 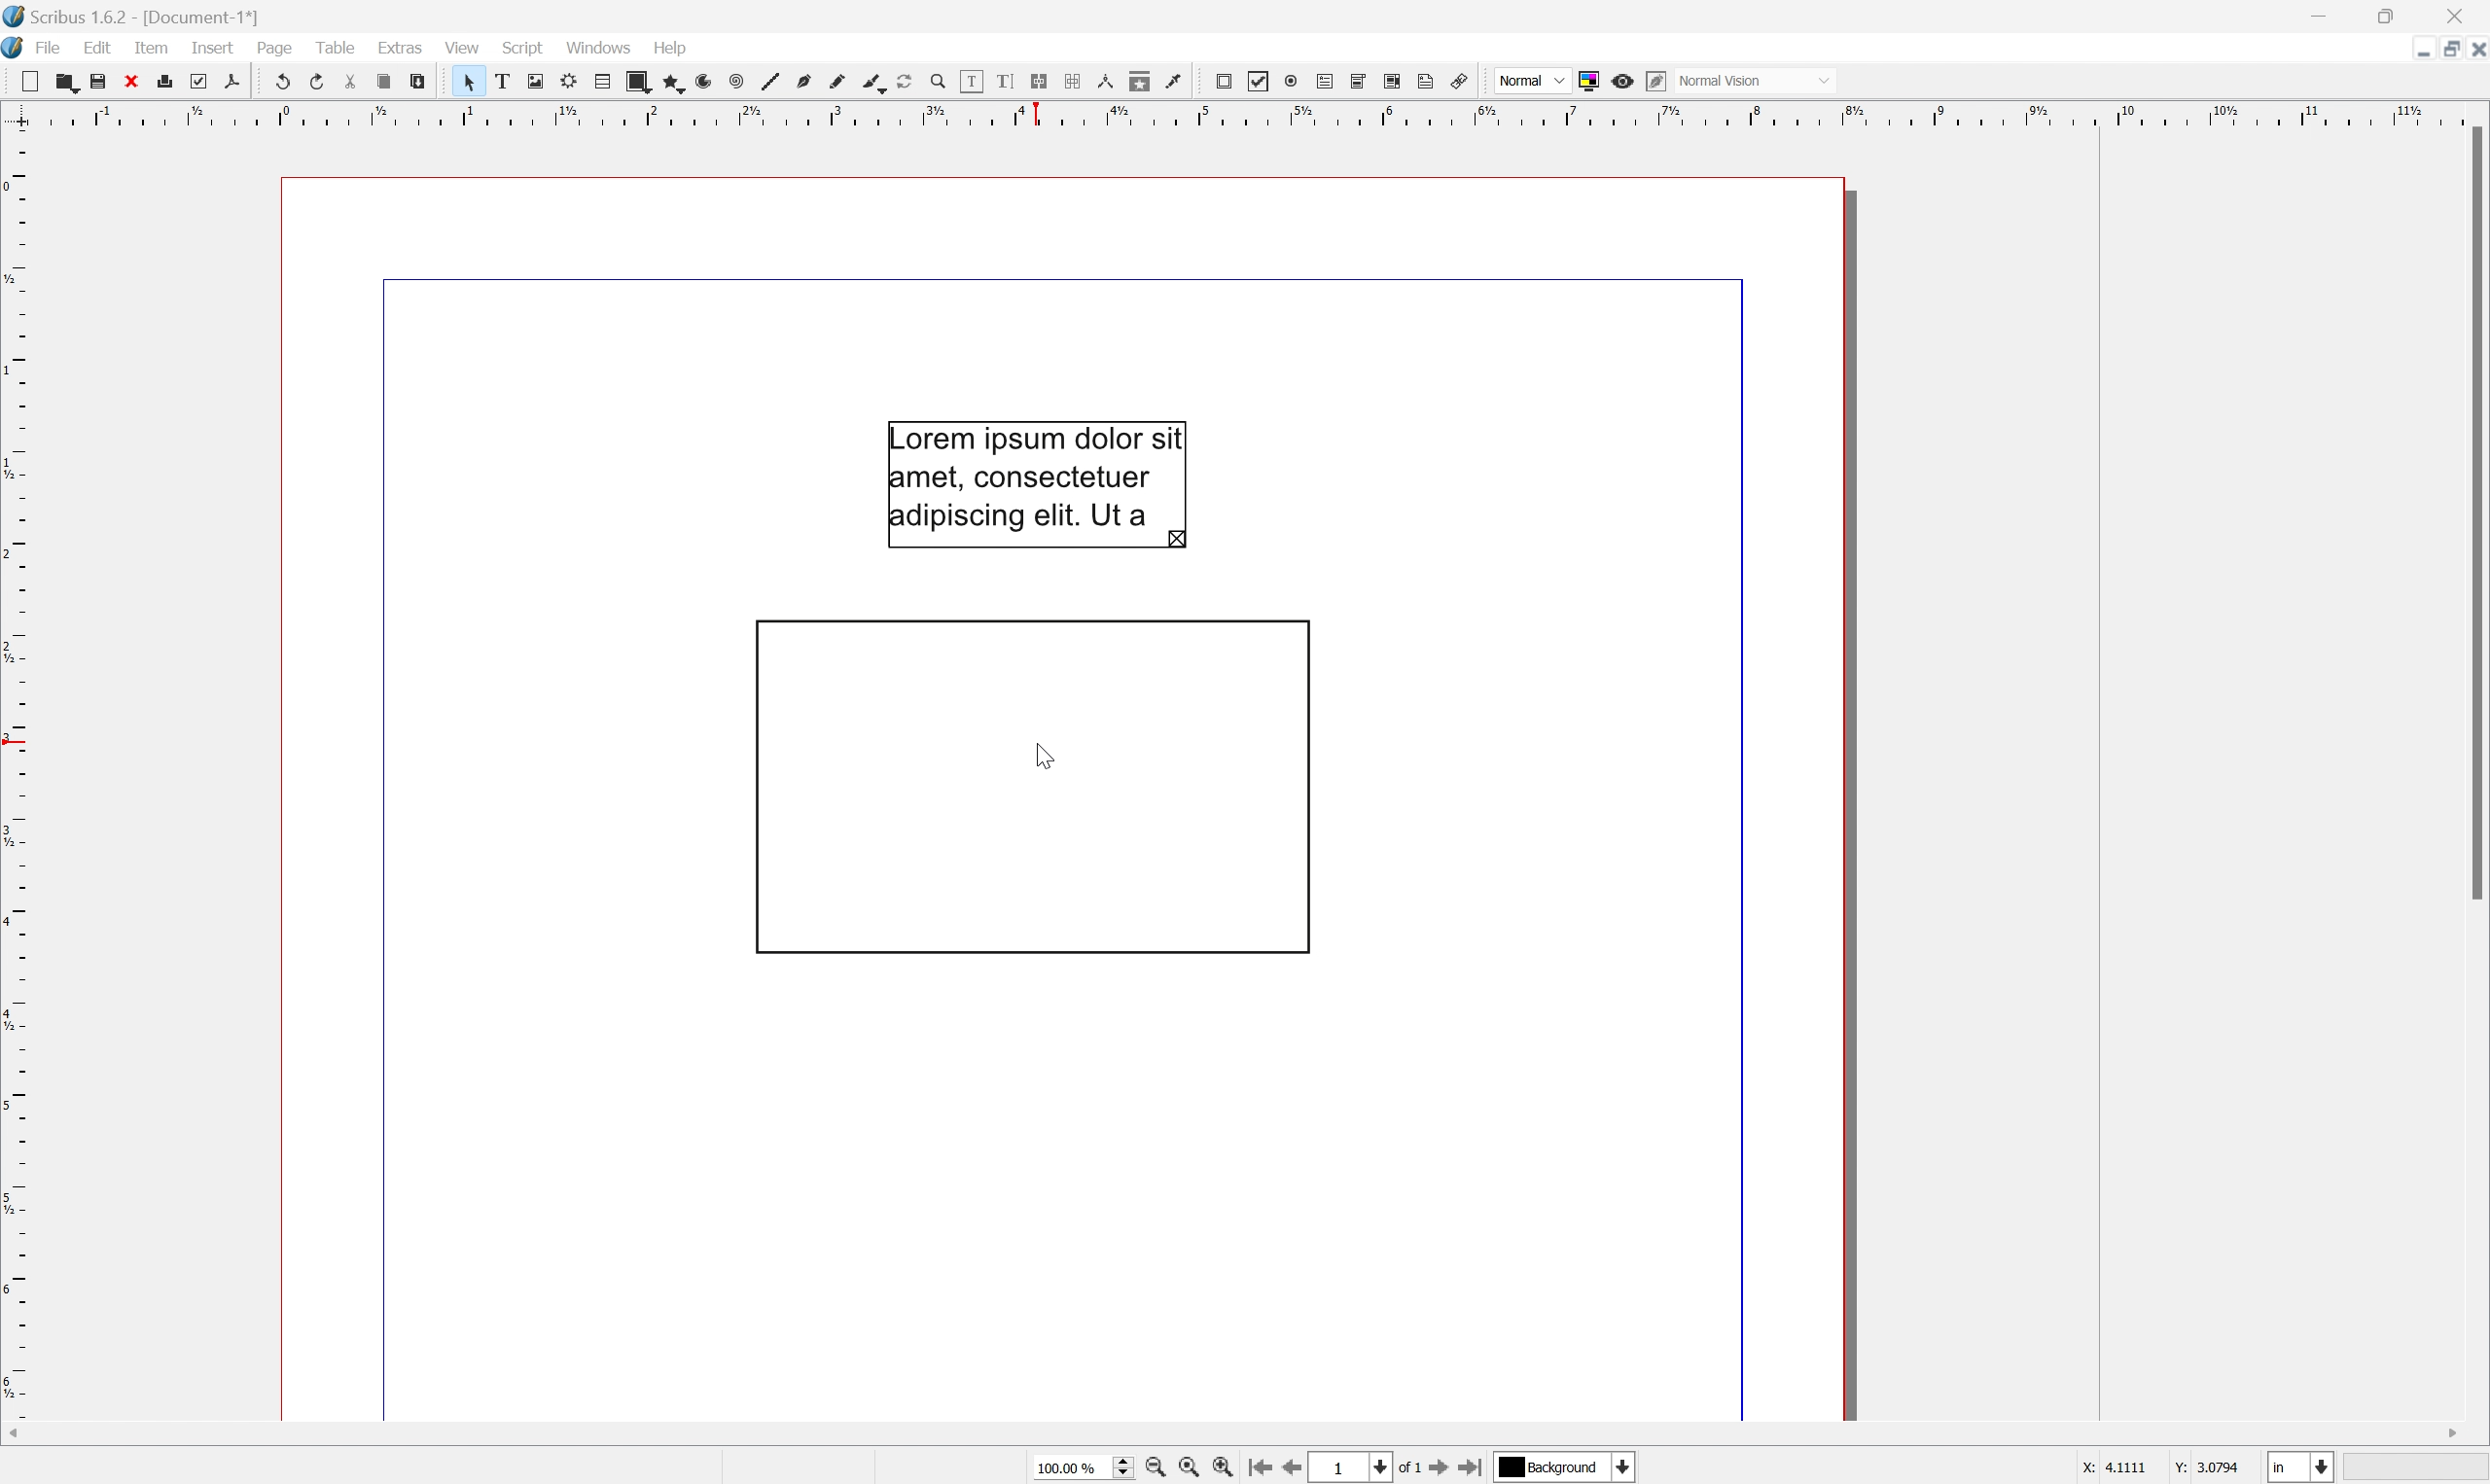 I want to click on Toggle color management system, so click(x=1583, y=78).